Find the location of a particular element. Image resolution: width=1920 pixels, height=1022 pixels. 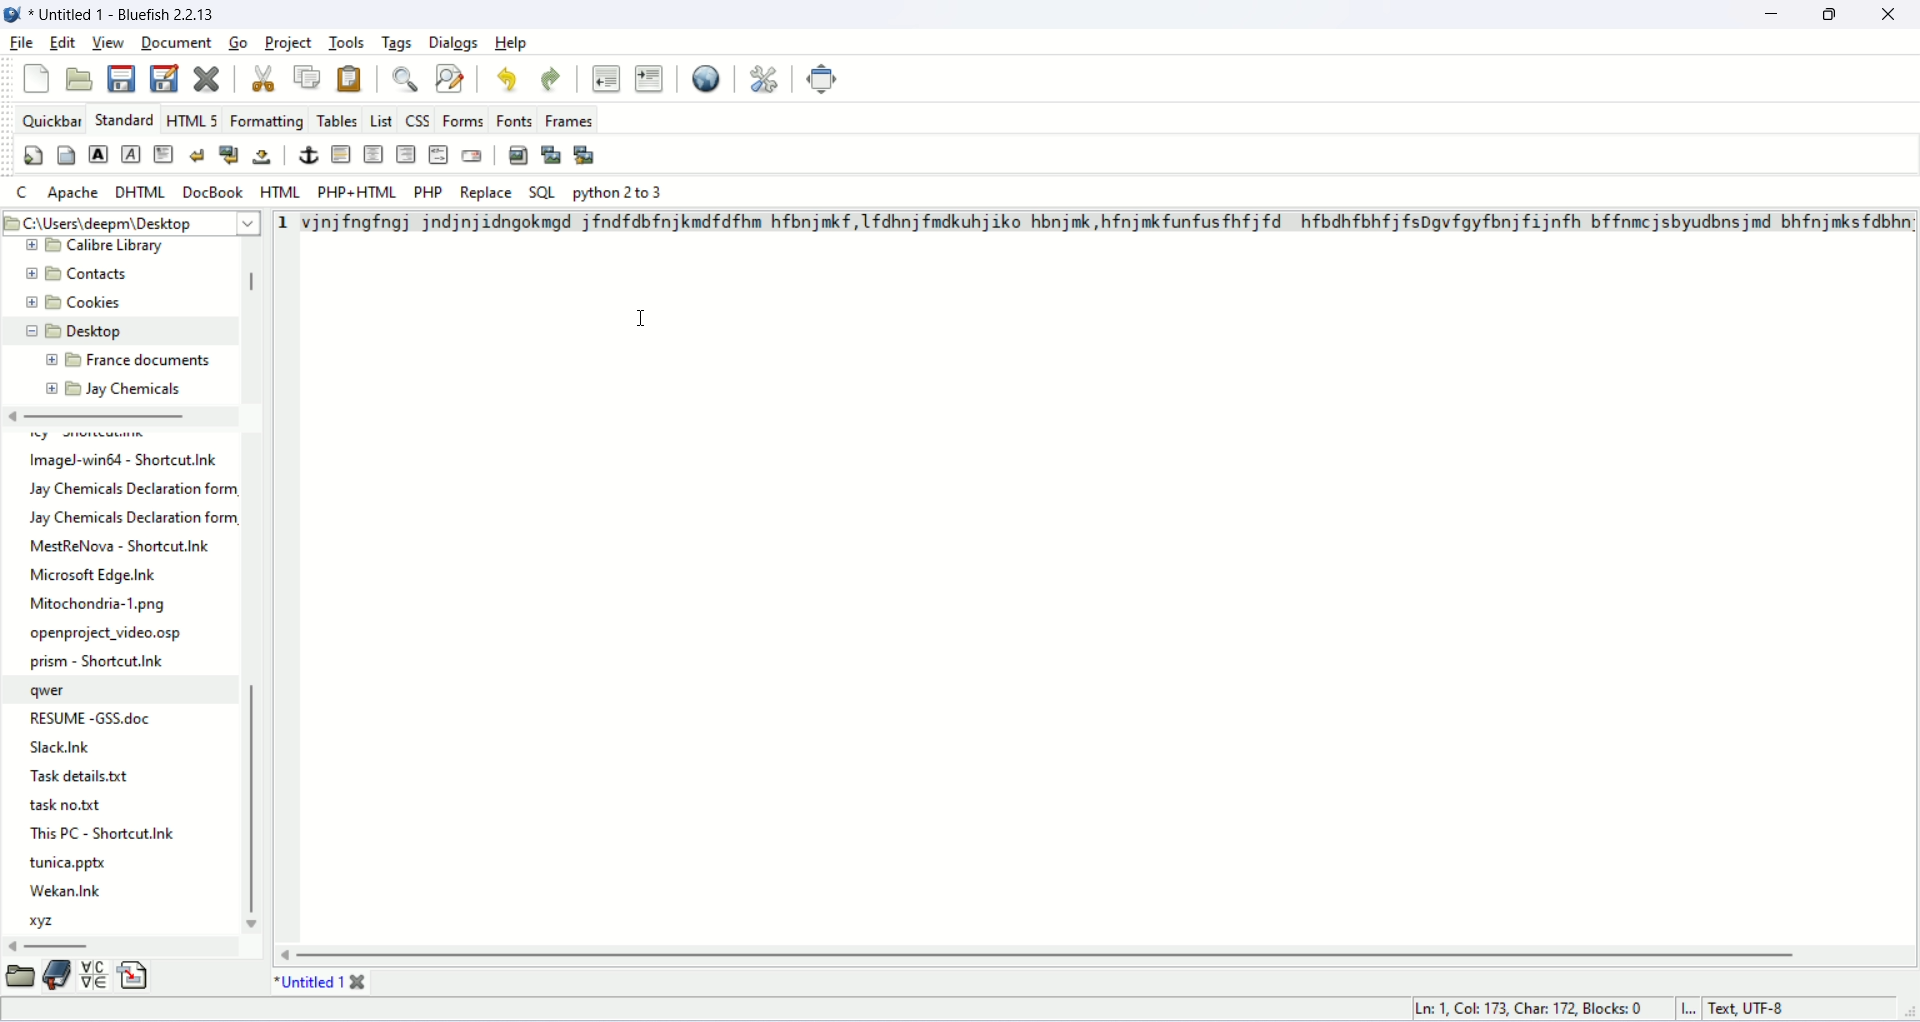

quickbar is located at coordinates (48, 119).